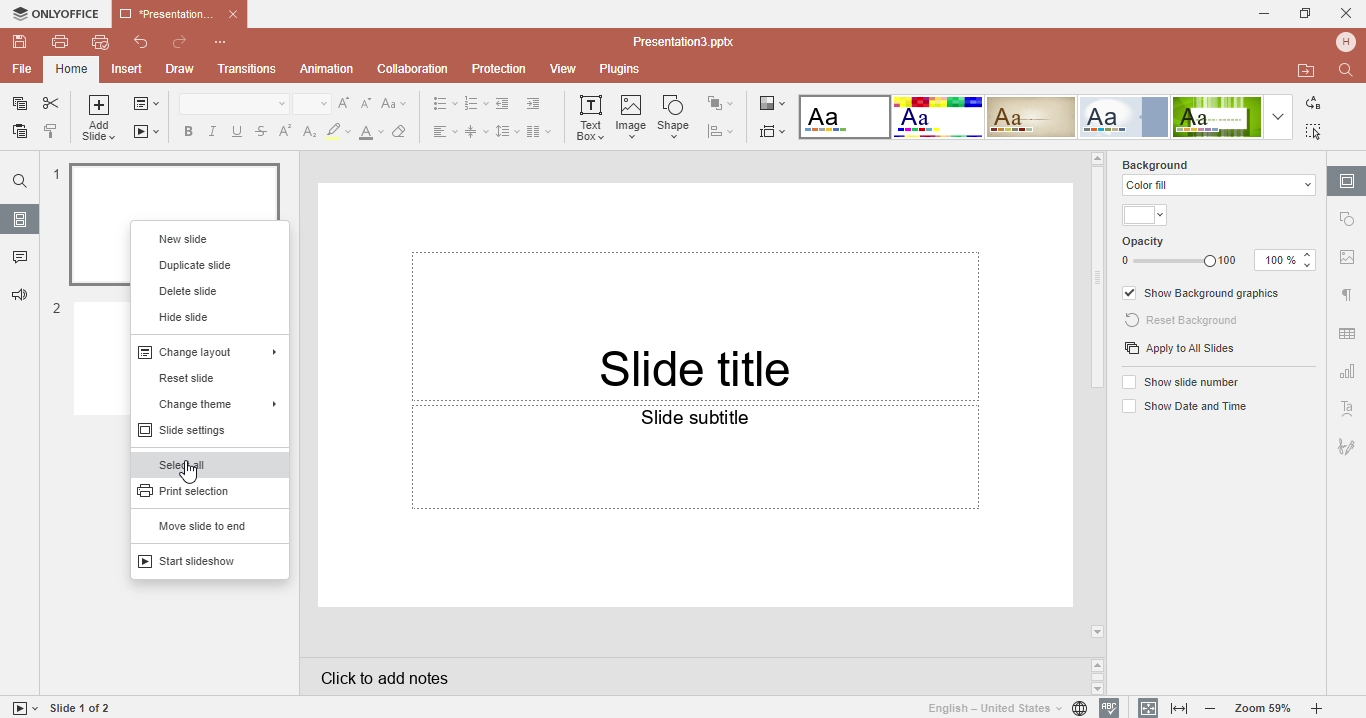 The height and width of the screenshot is (718, 1366). I want to click on Cancel, so click(1346, 13).